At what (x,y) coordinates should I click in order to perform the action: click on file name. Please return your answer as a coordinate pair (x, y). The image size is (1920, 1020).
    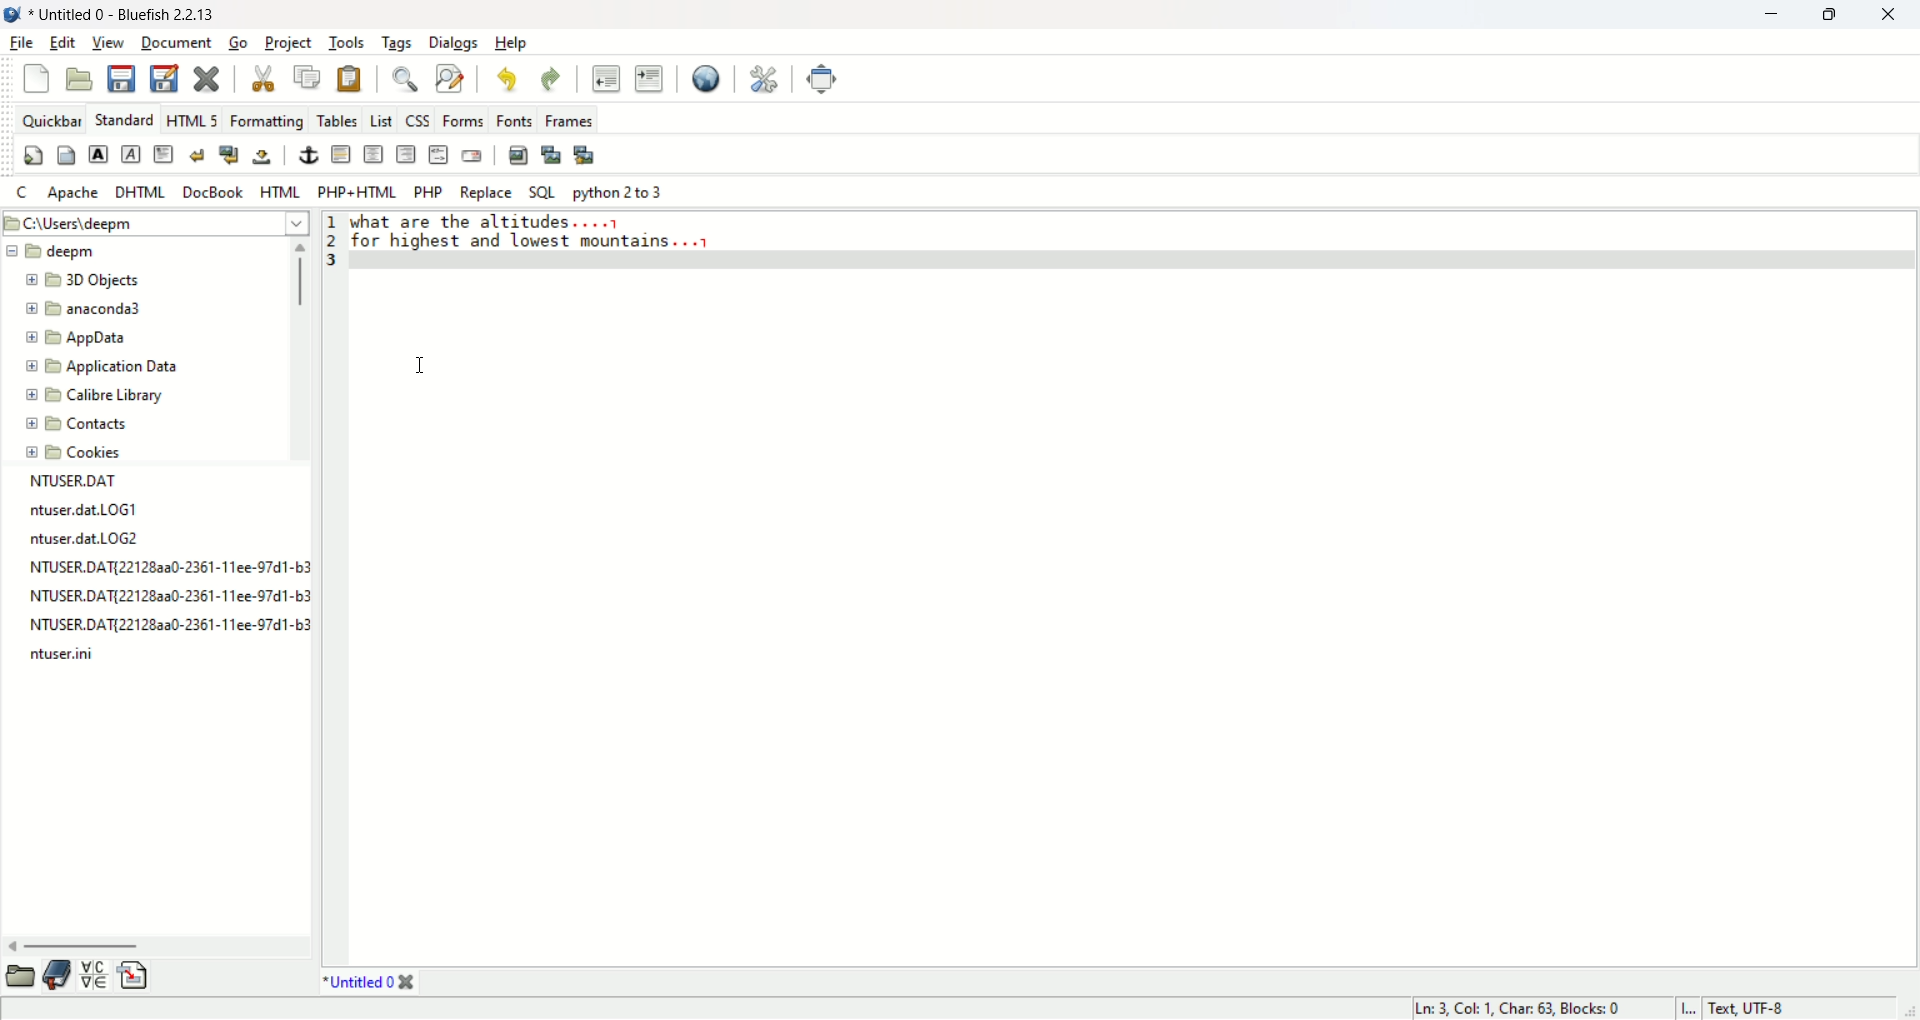
    Looking at the image, I should click on (99, 482).